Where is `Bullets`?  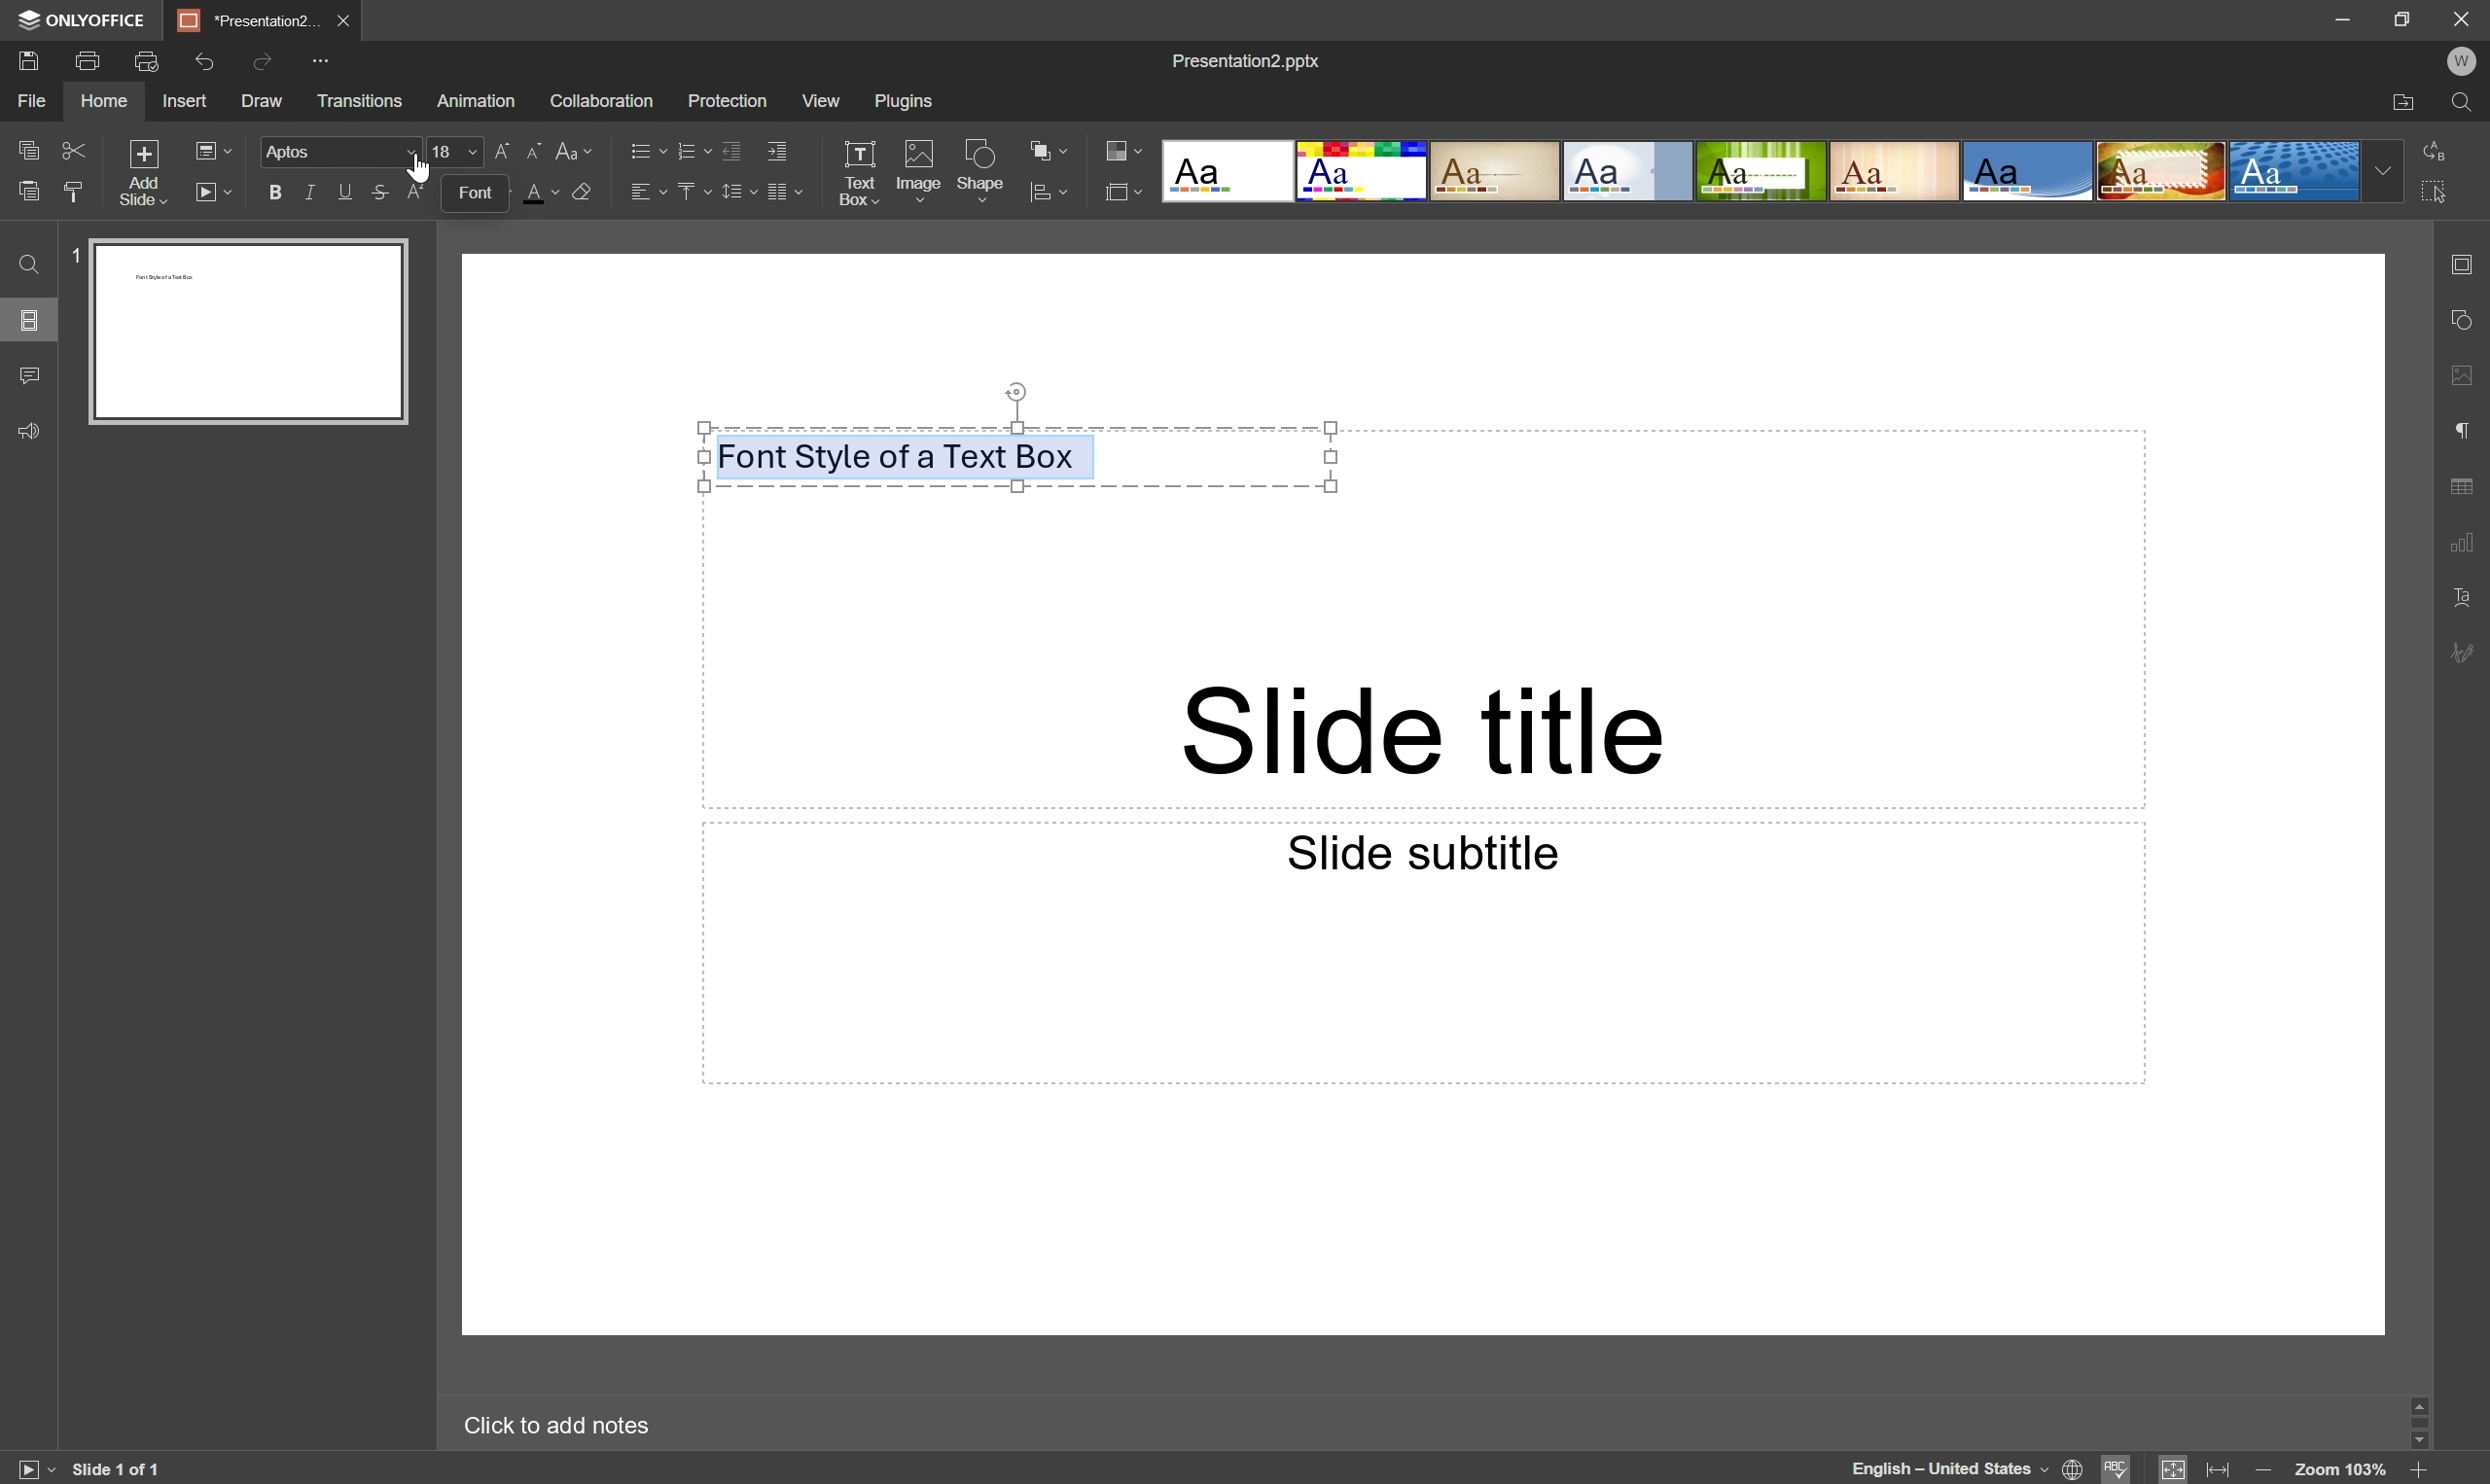 Bullets is located at coordinates (644, 147).